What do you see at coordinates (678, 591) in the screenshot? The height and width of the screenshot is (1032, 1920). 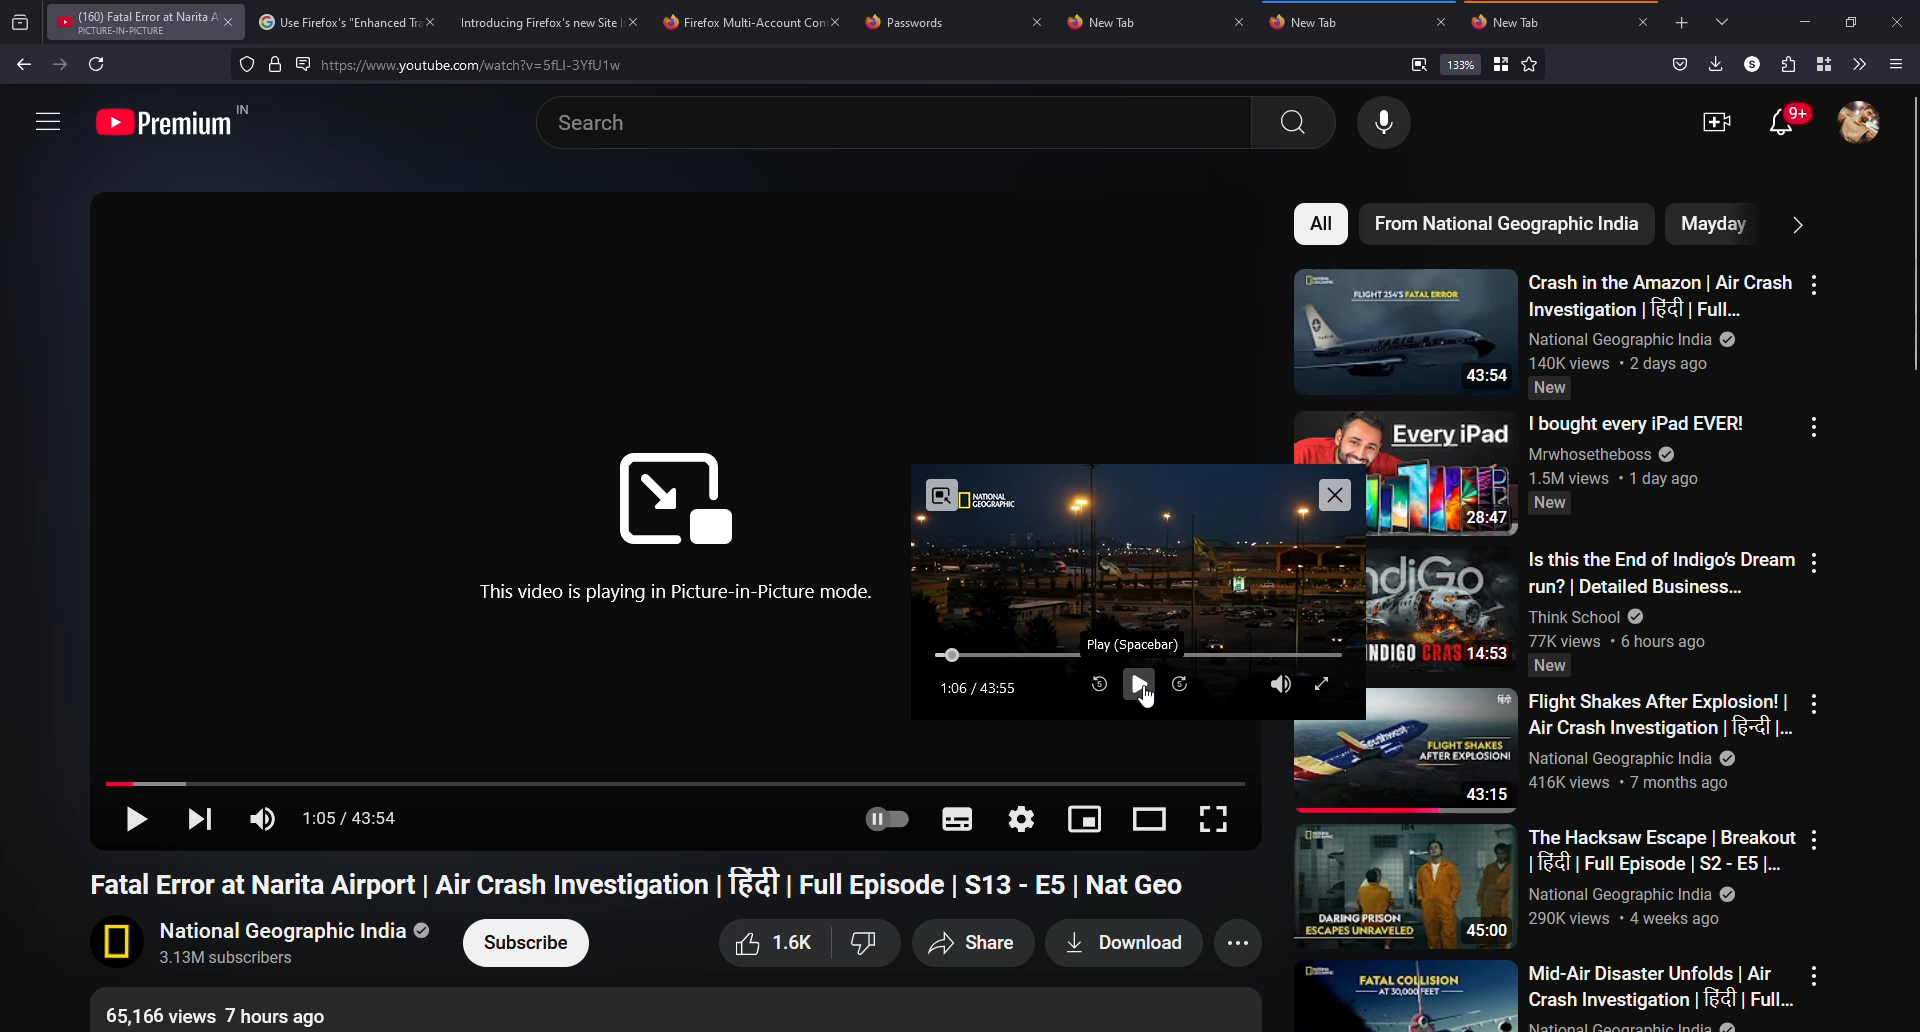 I see `video playing in picture-in-picture mode` at bounding box center [678, 591].